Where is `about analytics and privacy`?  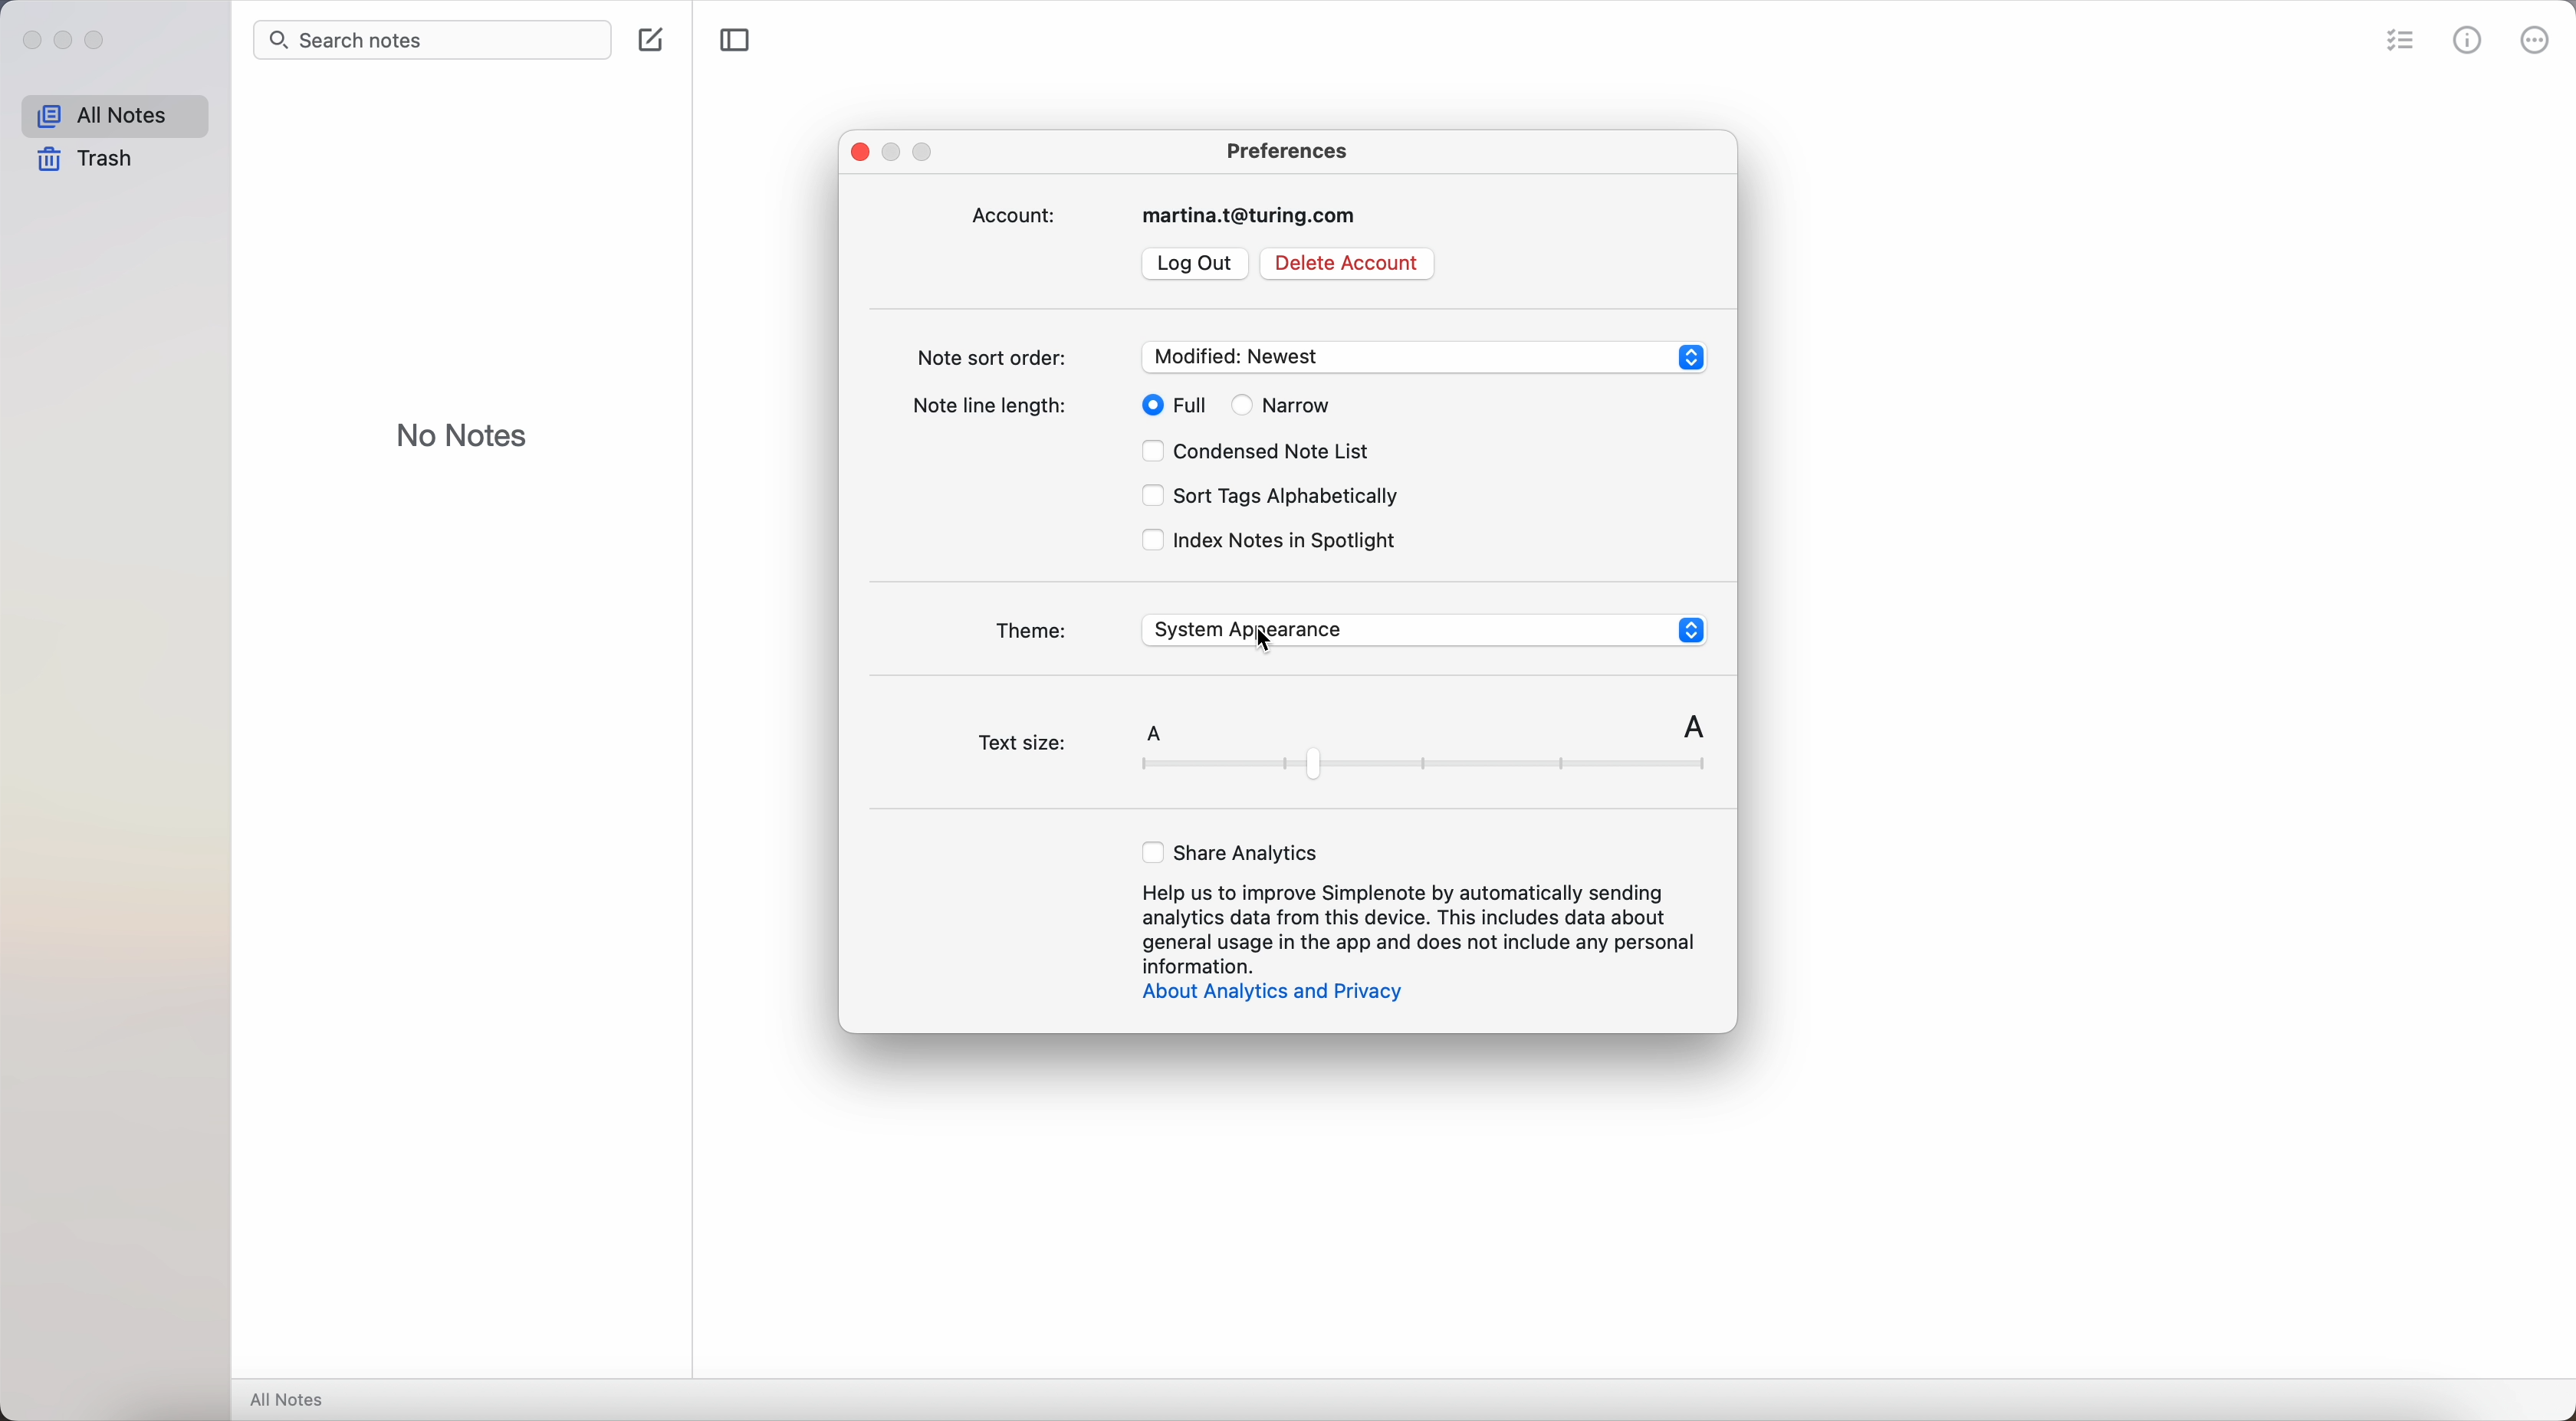 about analytics and privacy is located at coordinates (1269, 994).